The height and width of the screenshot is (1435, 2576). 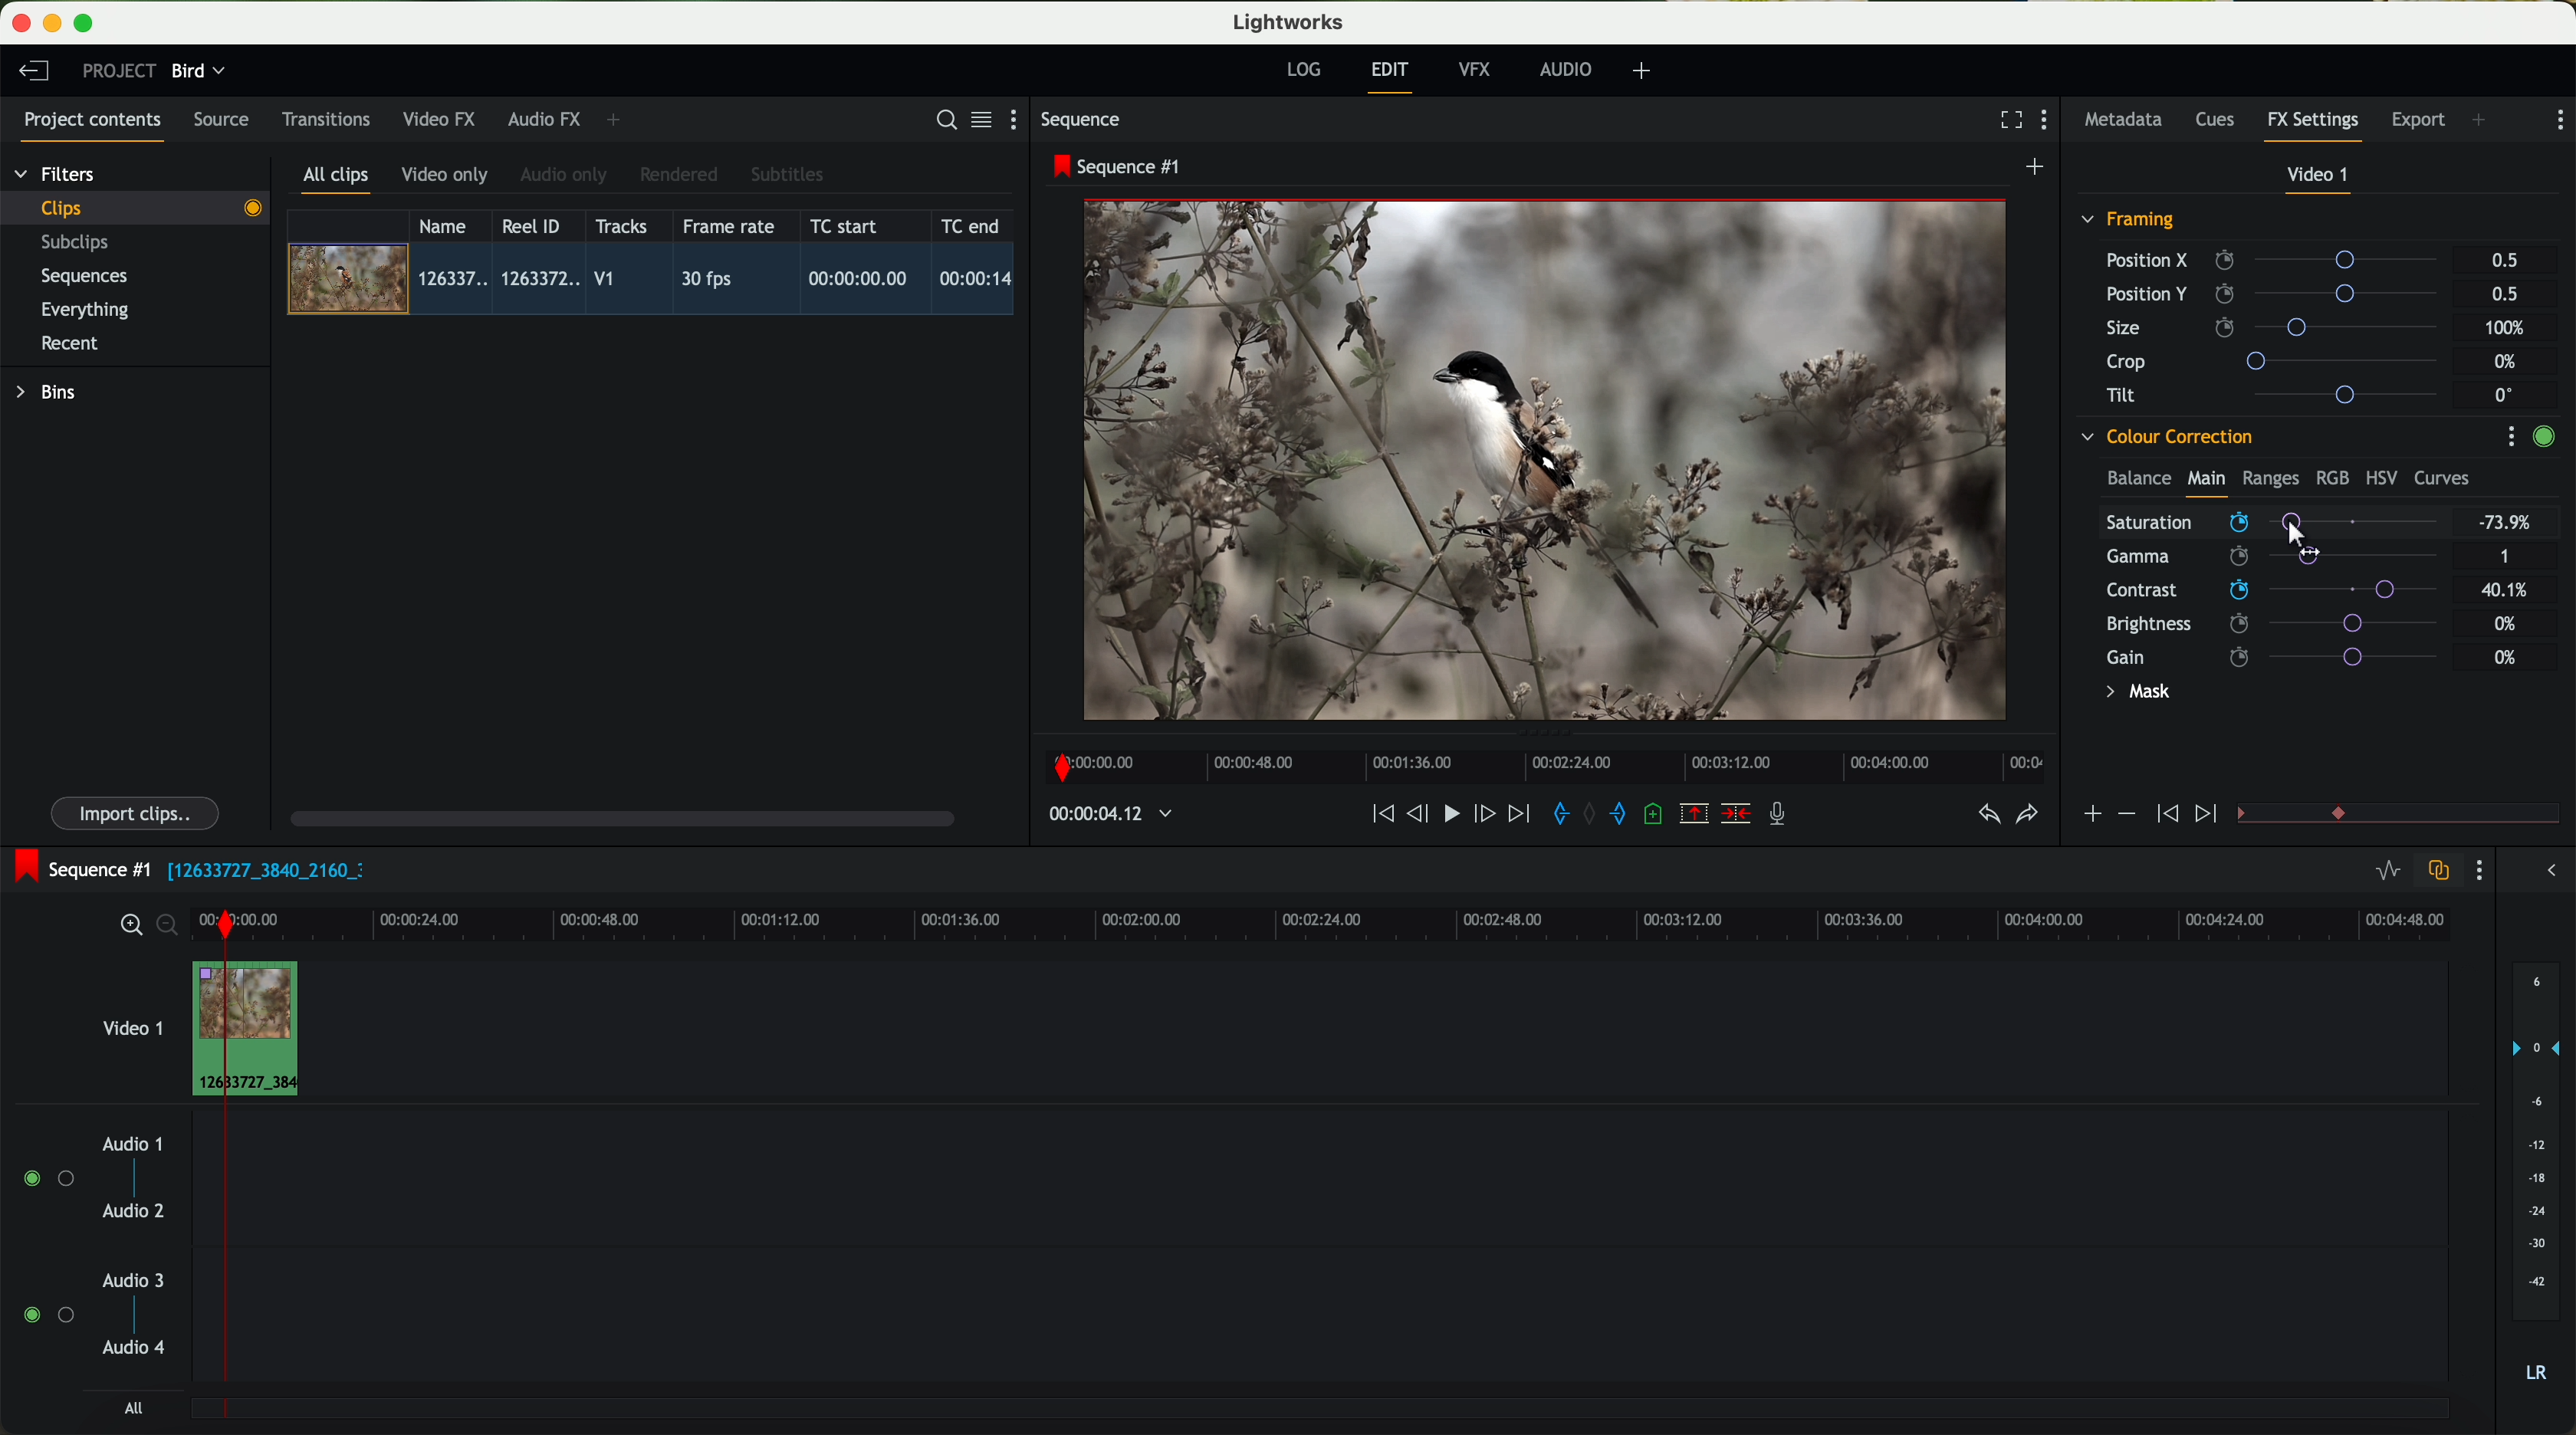 What do you see at coordinates (2510, 590) in the screenshot?
I see `40.1%` at bounding box center [2510, 590].